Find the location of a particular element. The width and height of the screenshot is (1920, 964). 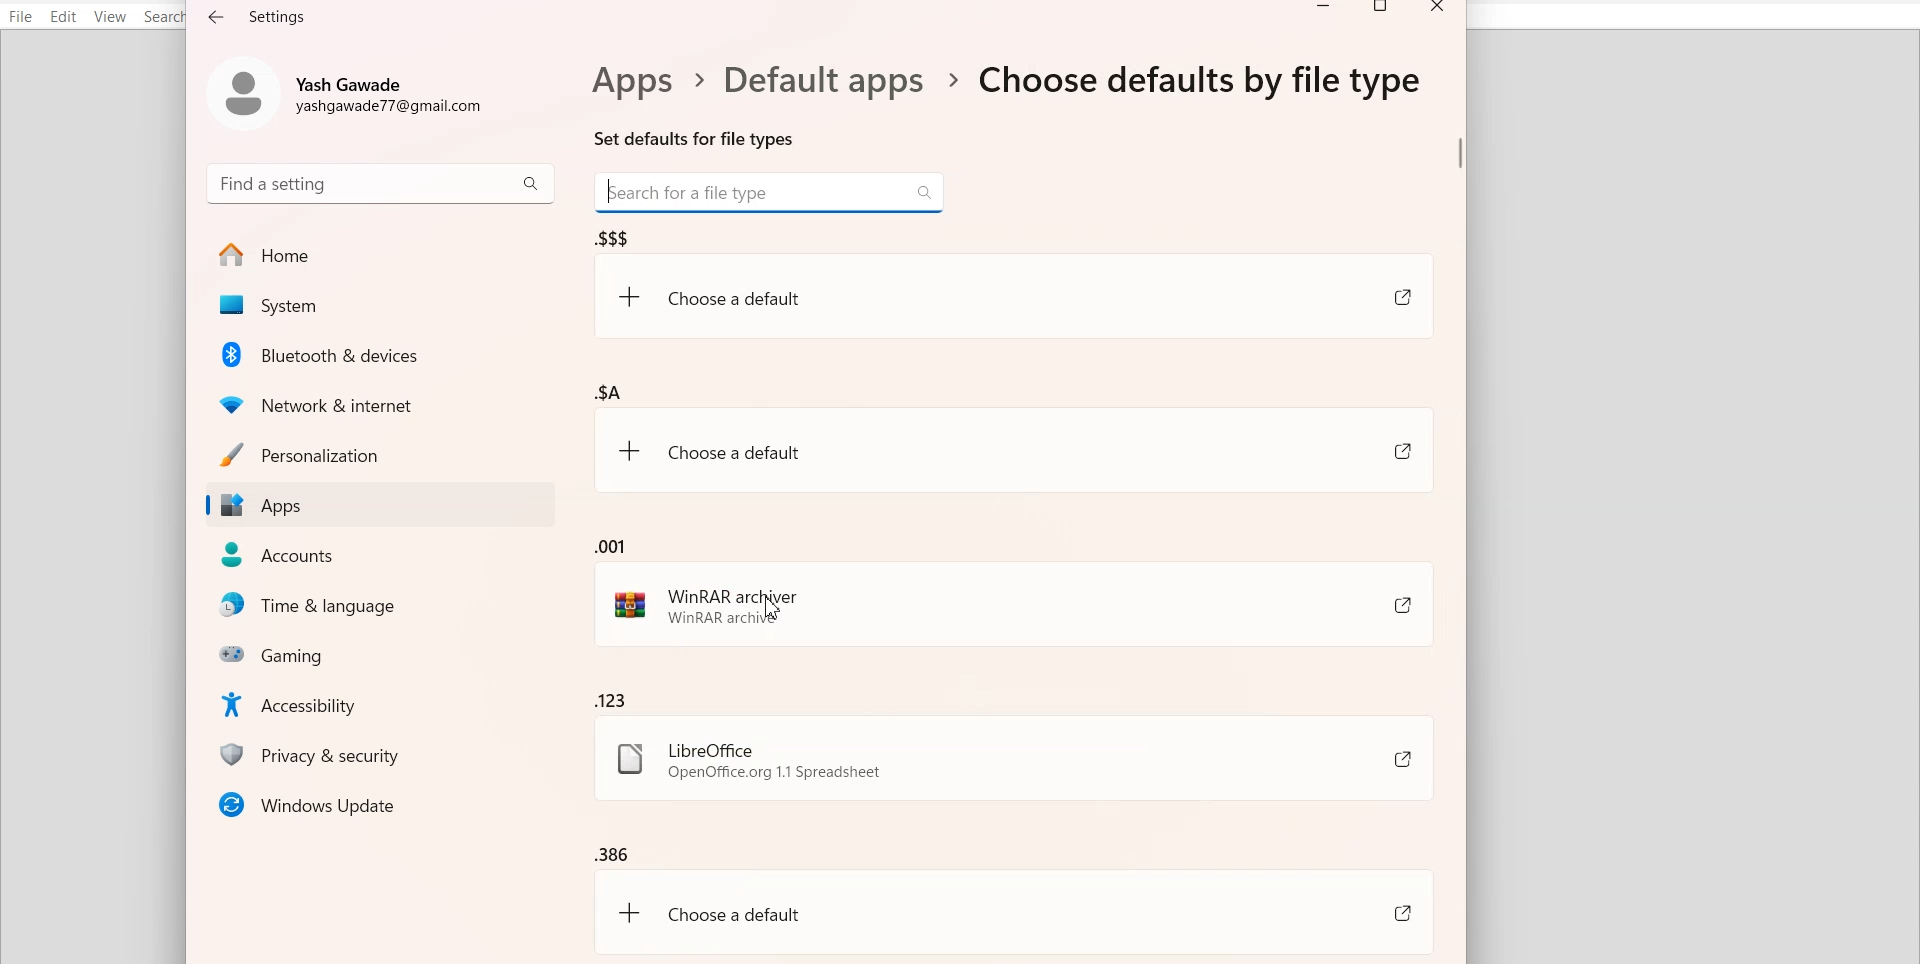

.123 is located at coordinates (1014, 745).